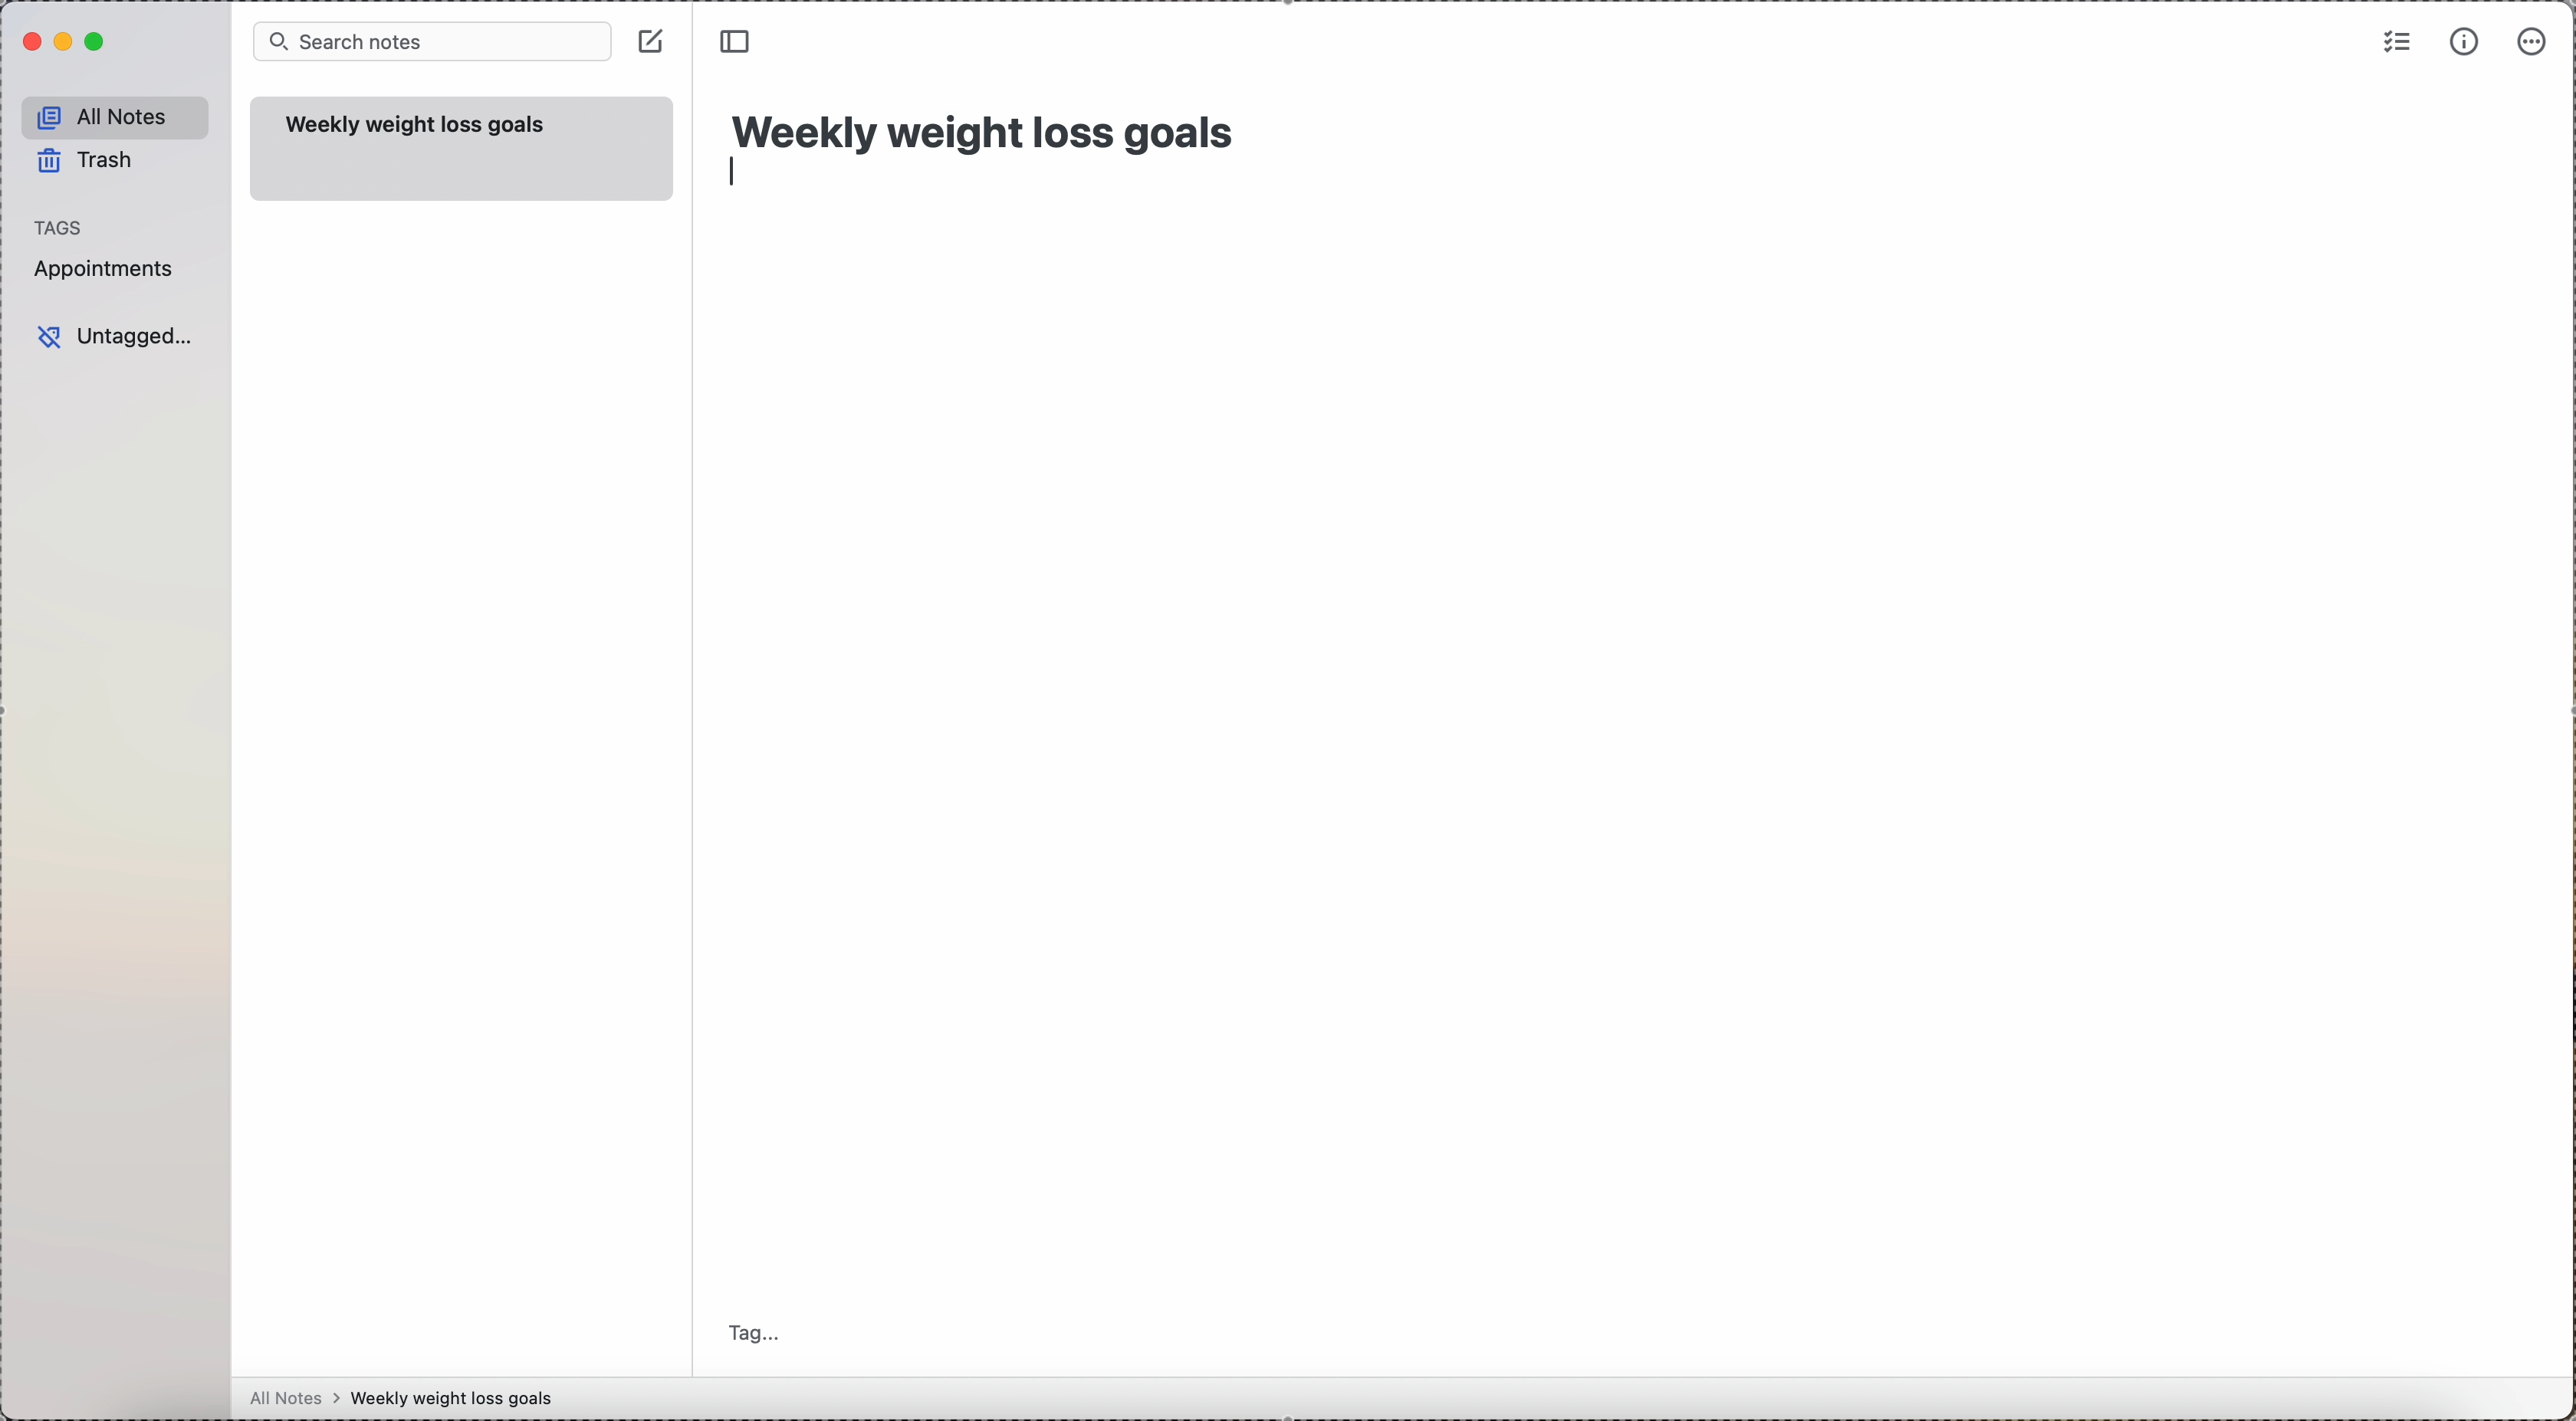 The width and height of the screenshot is (2576, 1421). Describe the element at coordinates (2536, 41) in the screenshot. I see `more options` at that location.